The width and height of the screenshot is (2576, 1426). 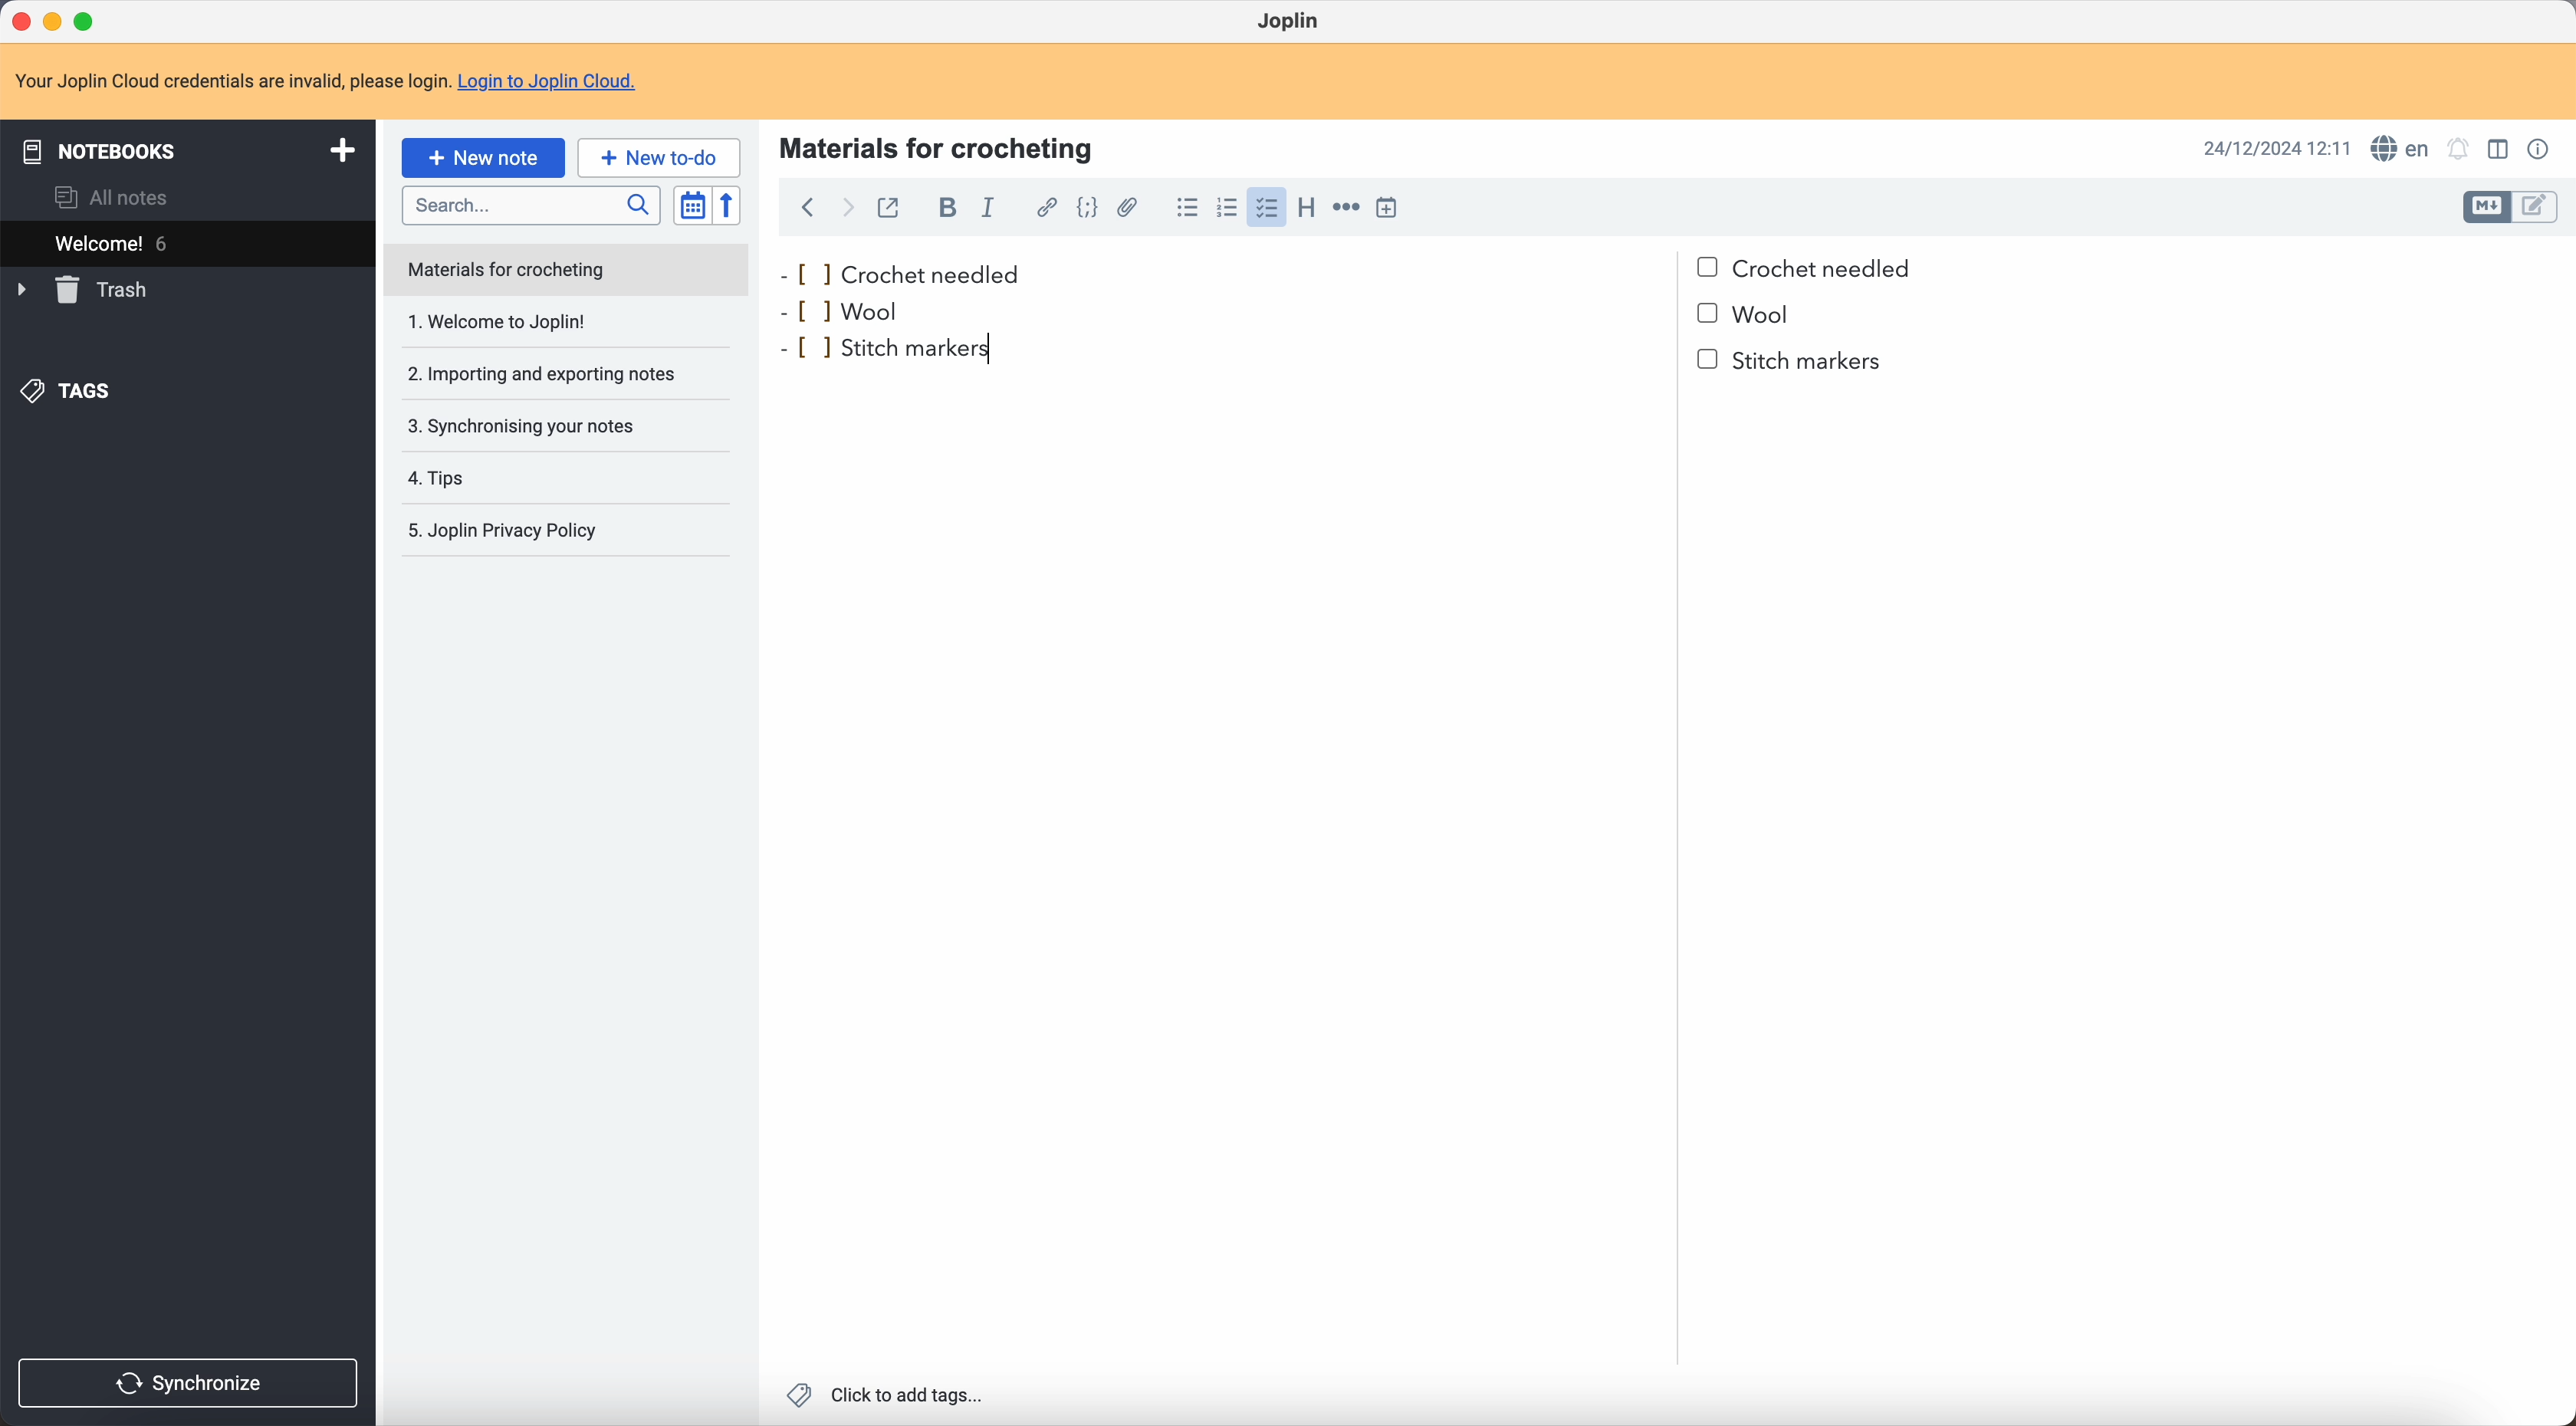 I want to click on notebooks, so click(x=185, y=148).